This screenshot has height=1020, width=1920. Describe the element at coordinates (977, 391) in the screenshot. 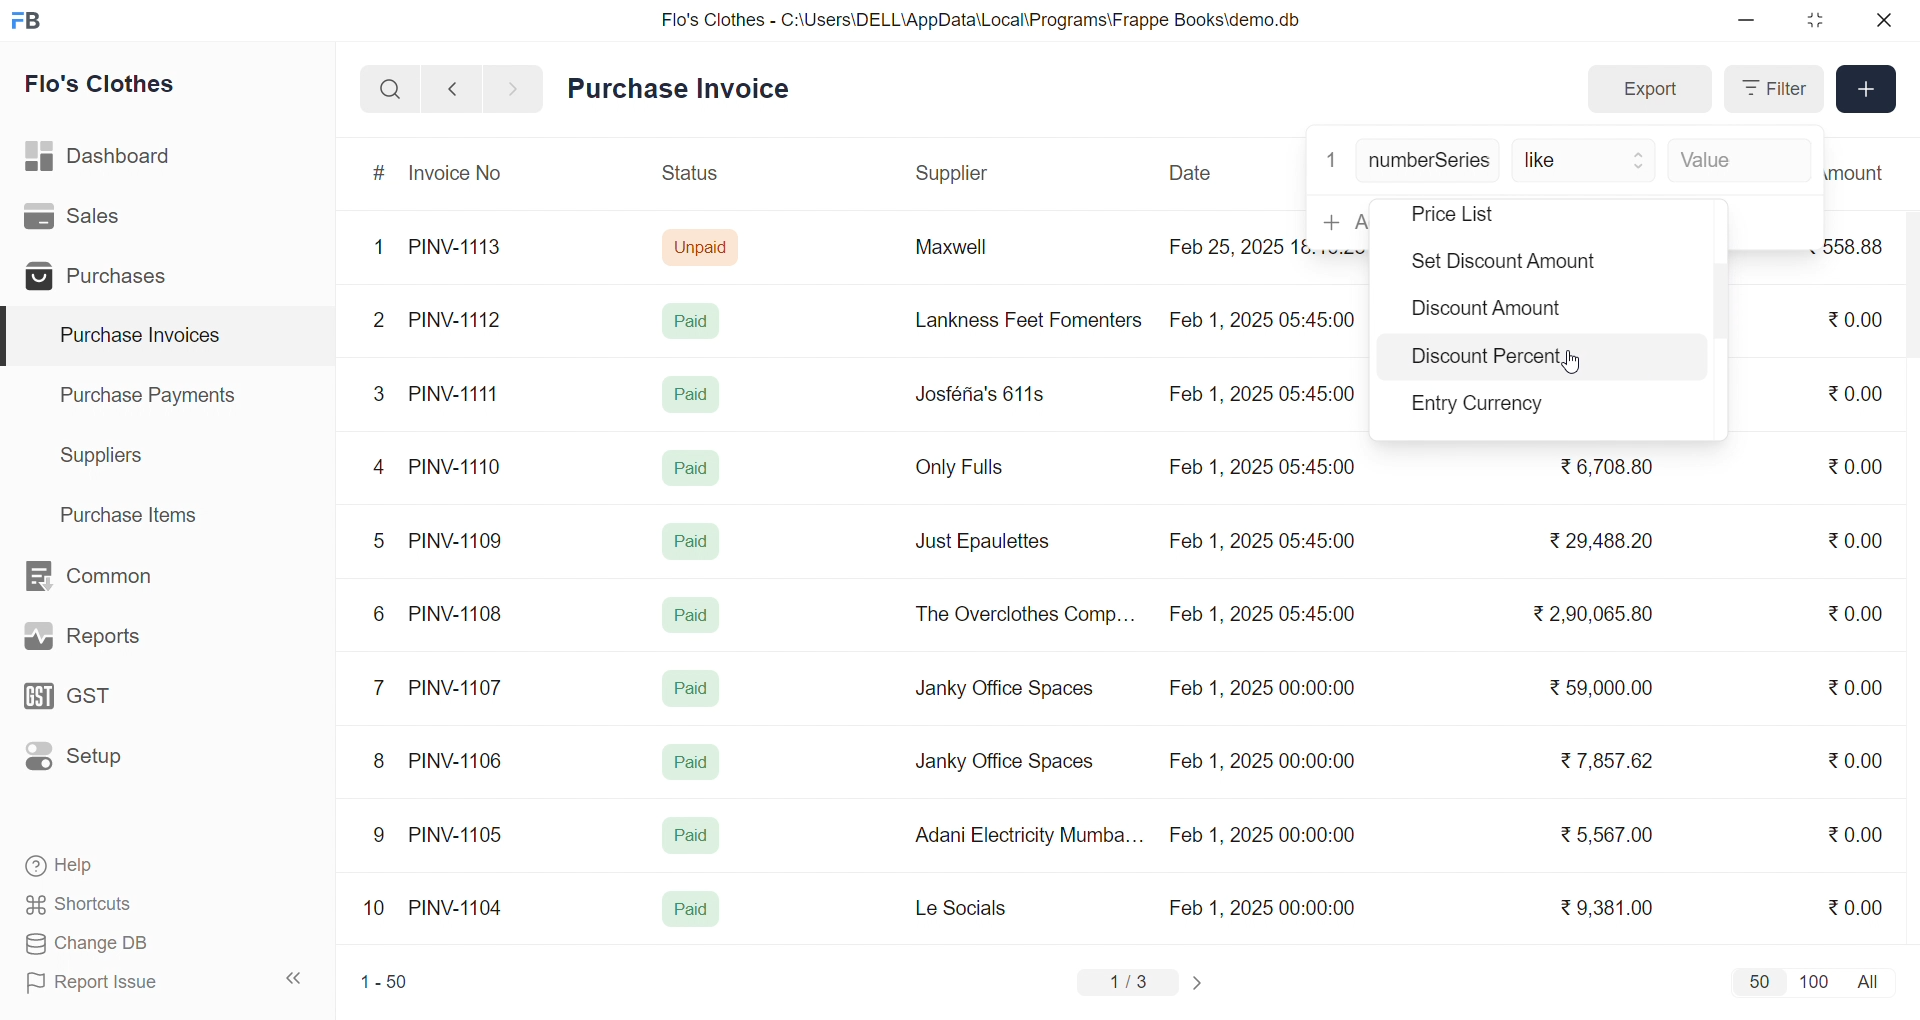

I see `Josféria's 611s` at that location.